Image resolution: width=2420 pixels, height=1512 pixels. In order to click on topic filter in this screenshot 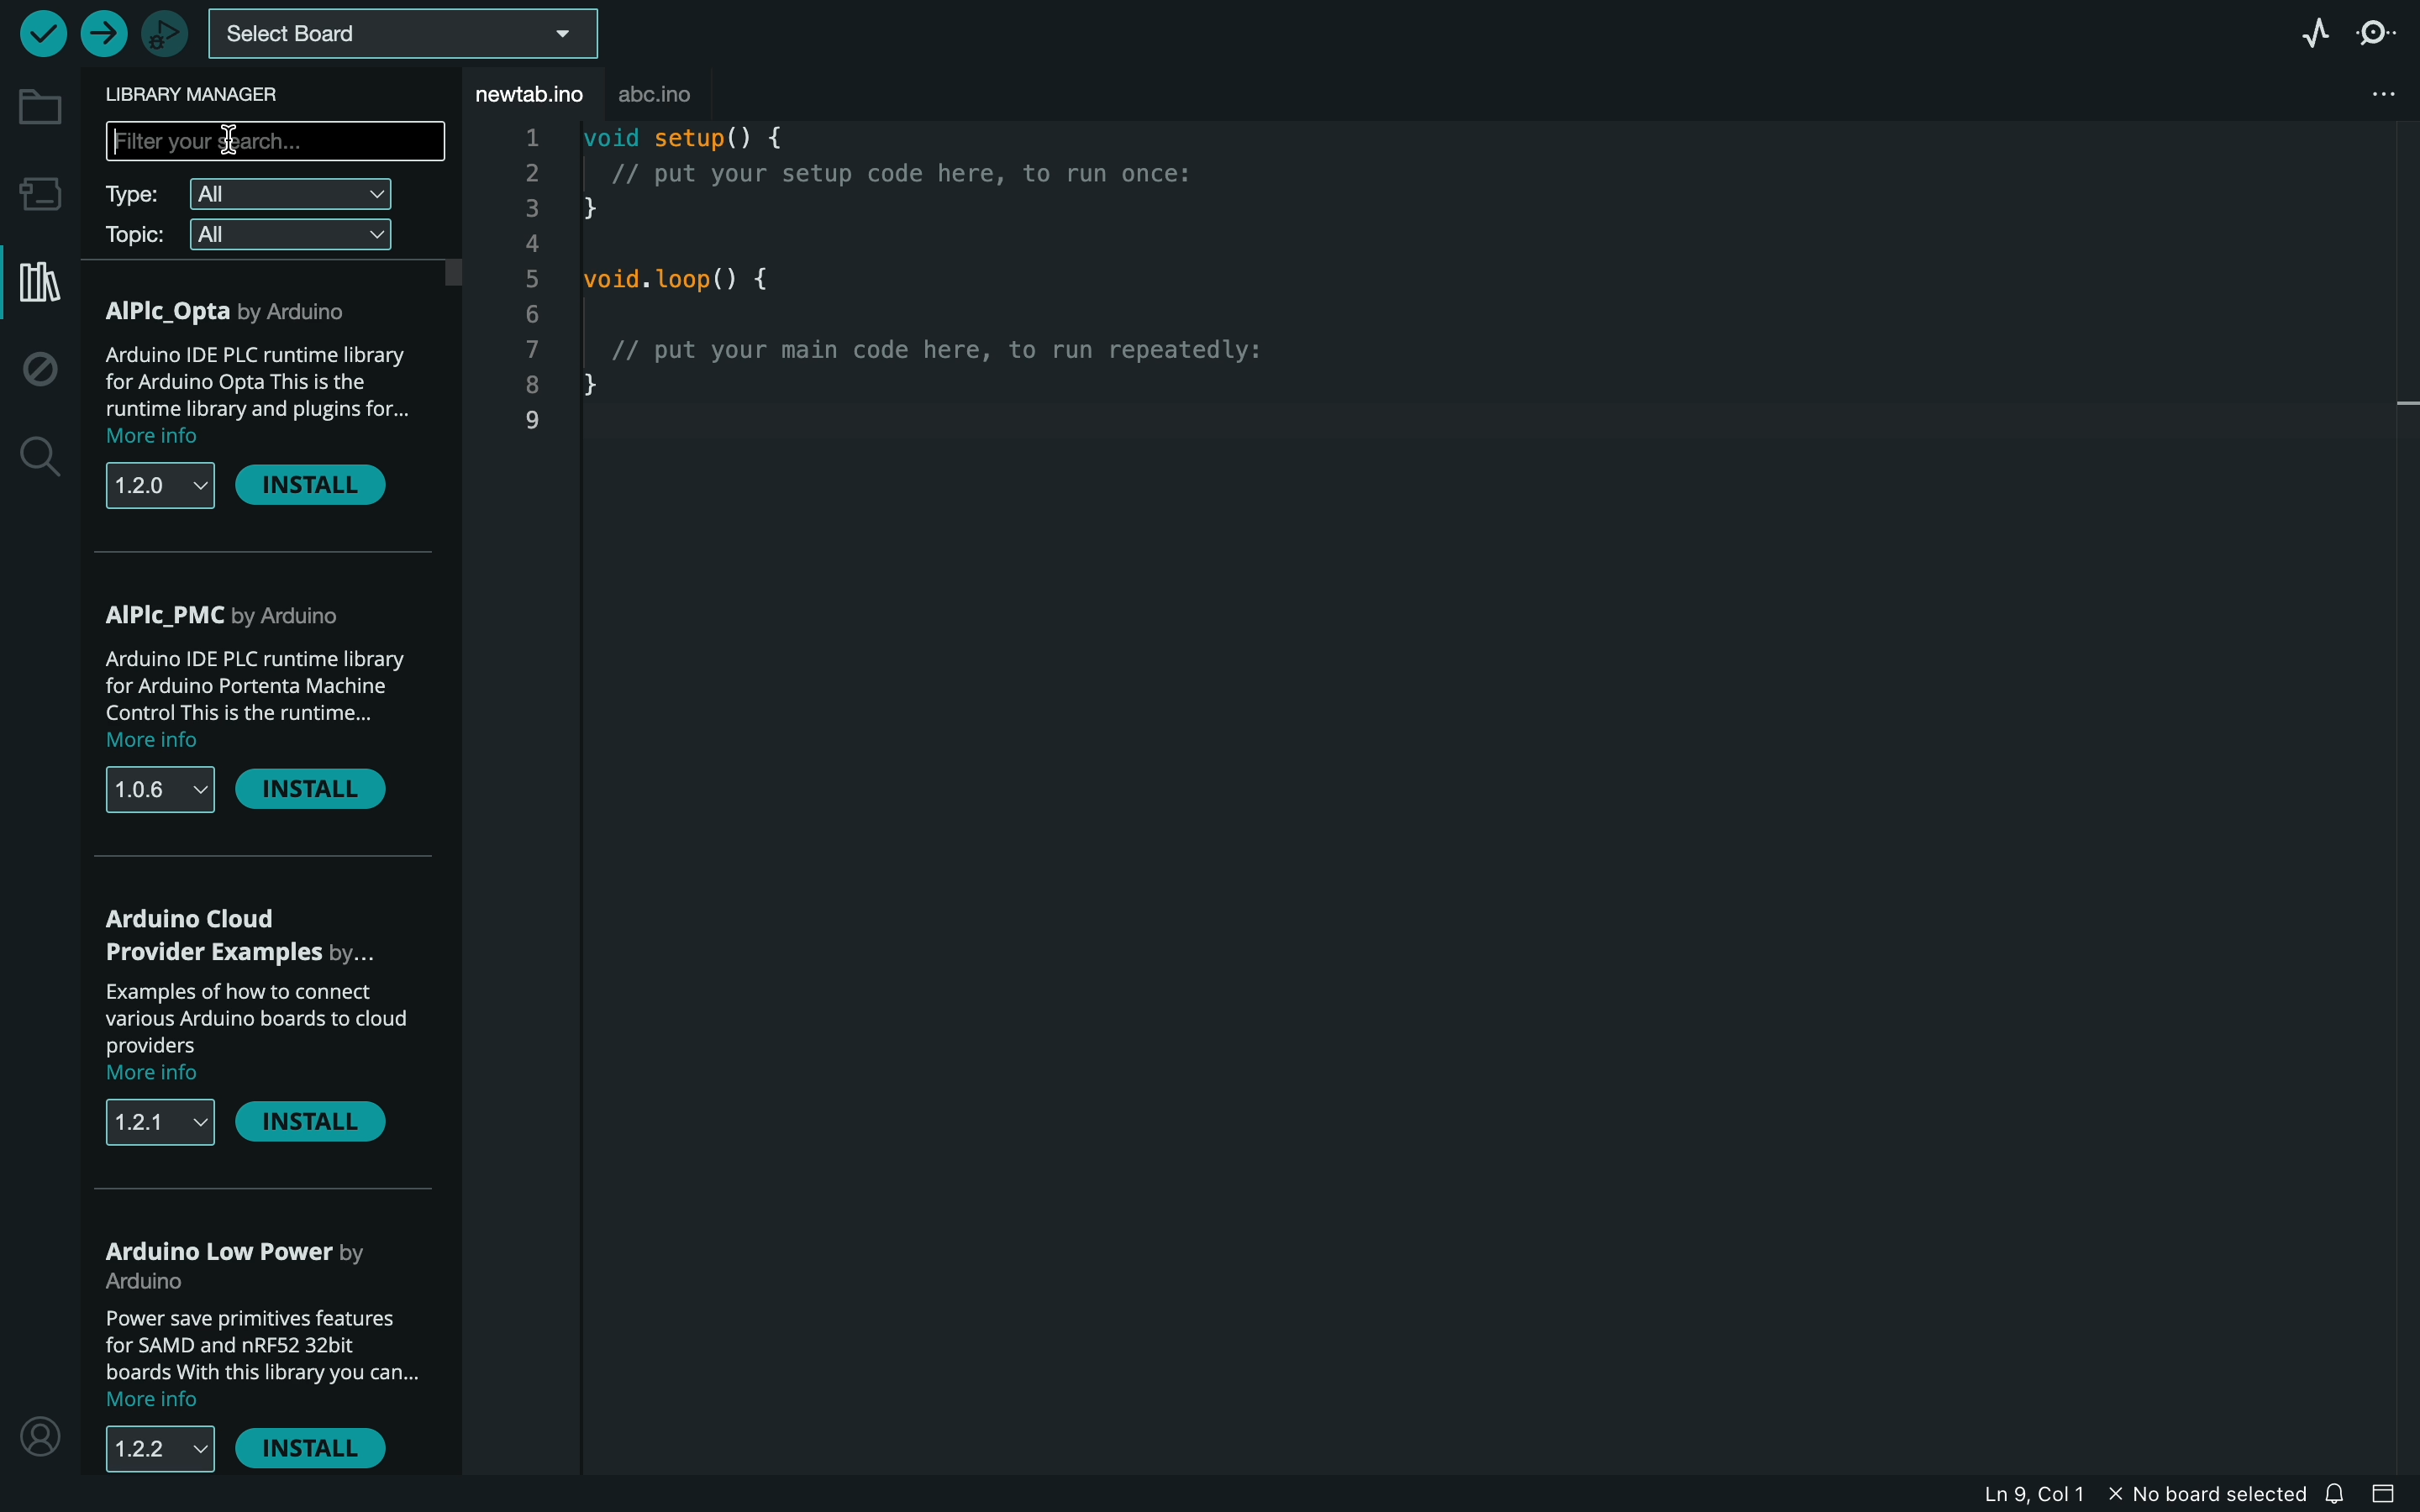, I will do `click(257, 234)`.